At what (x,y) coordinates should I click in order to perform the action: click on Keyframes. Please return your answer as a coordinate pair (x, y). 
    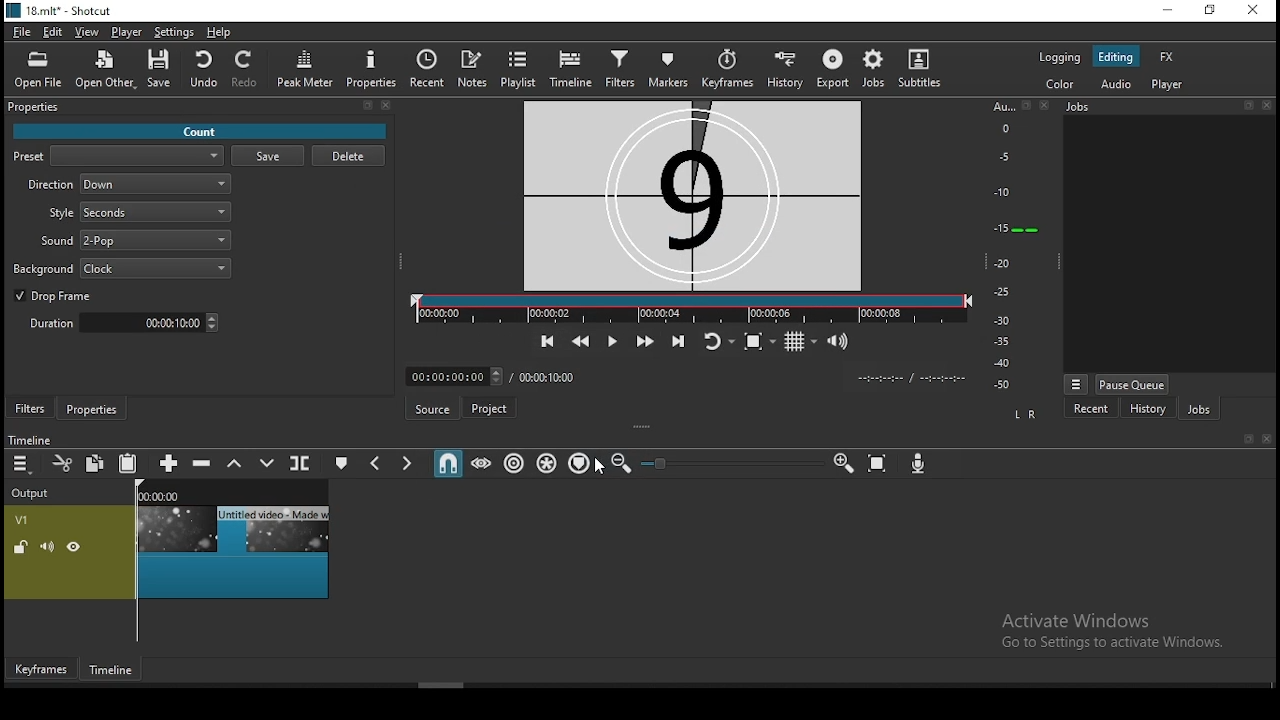
    Looking at the image, I should click on (39, 669).